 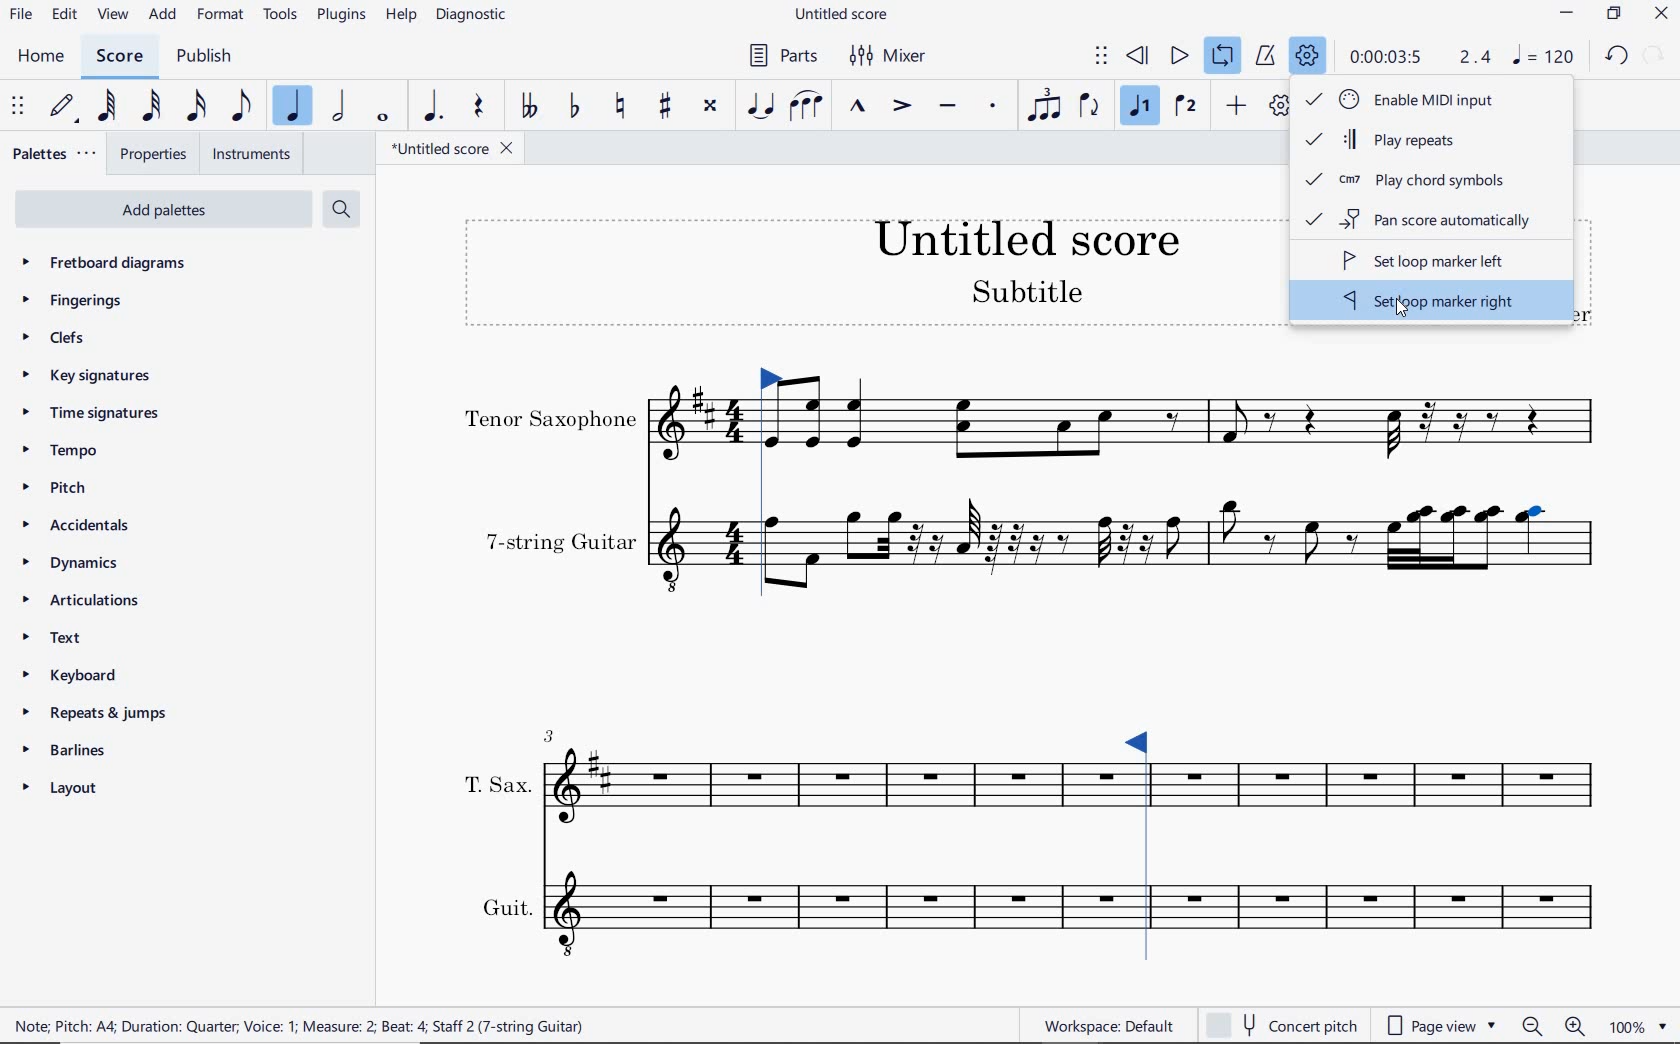 I want to click on INSTRUMENT: T.SAX, so click(x=1400, y=773).